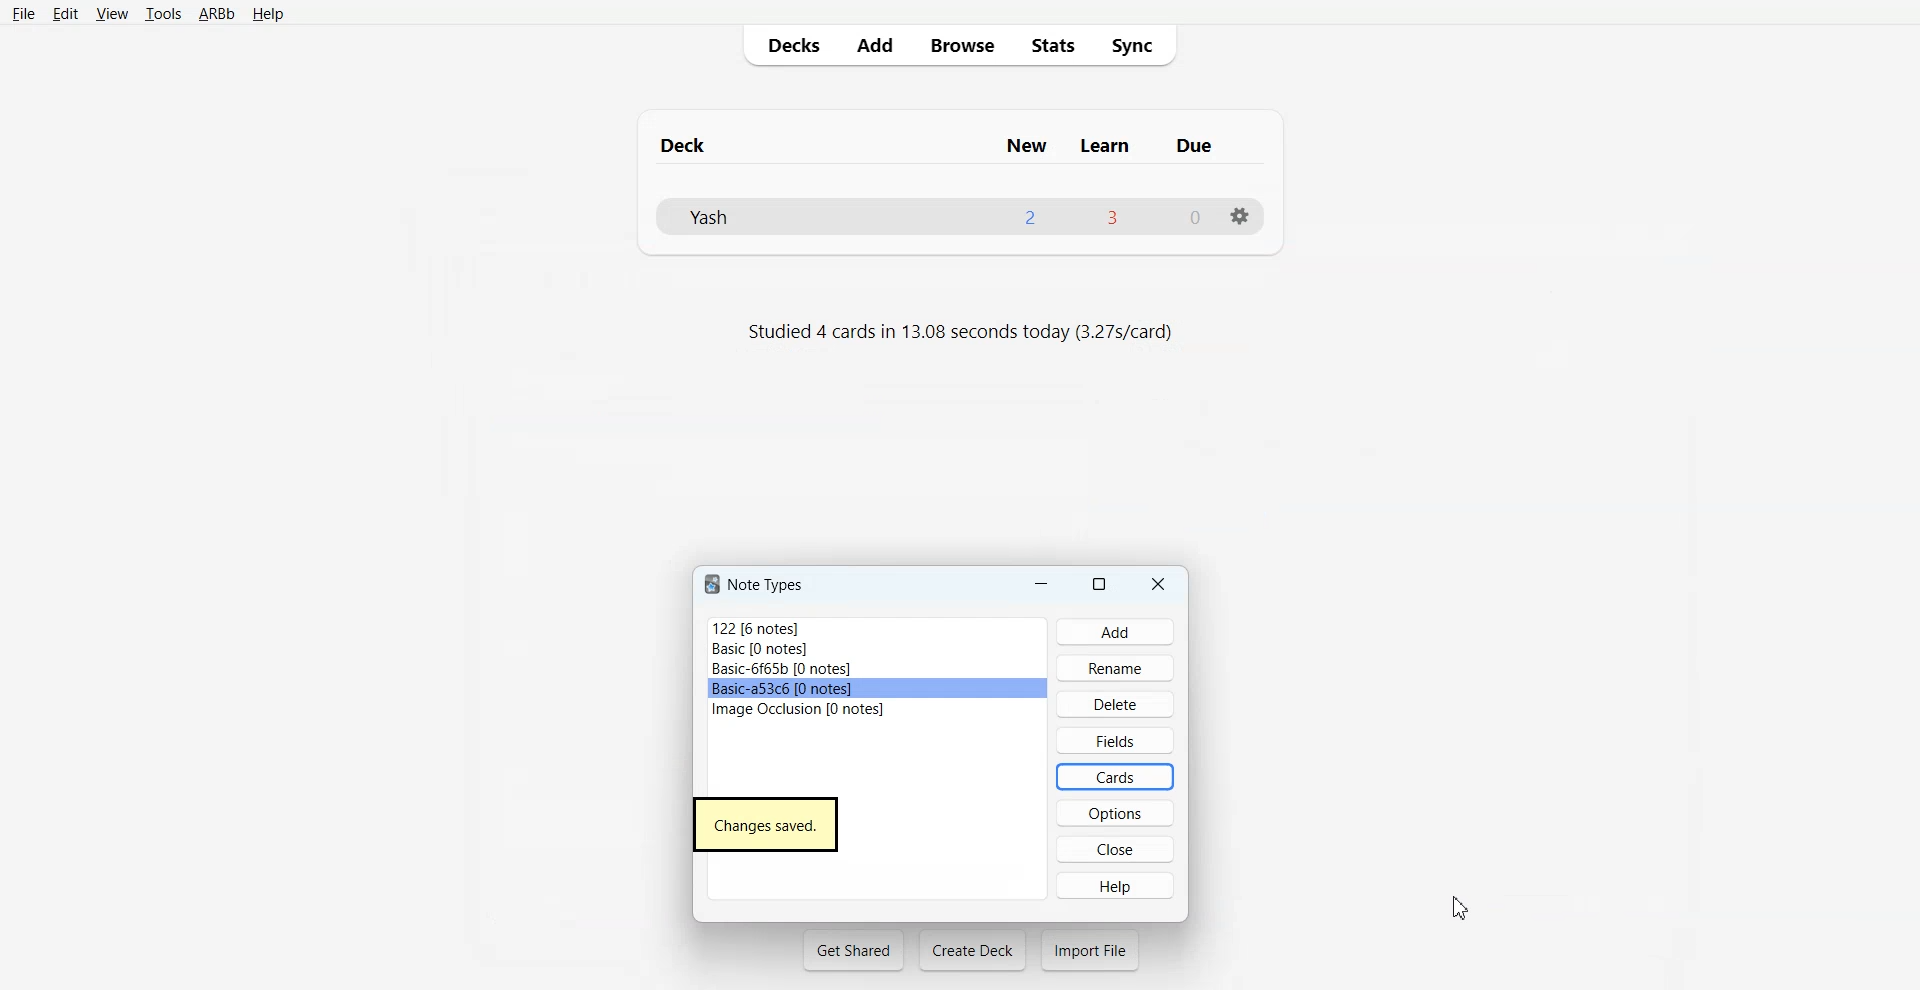  I want to click on Note Types, so click(757, 584).